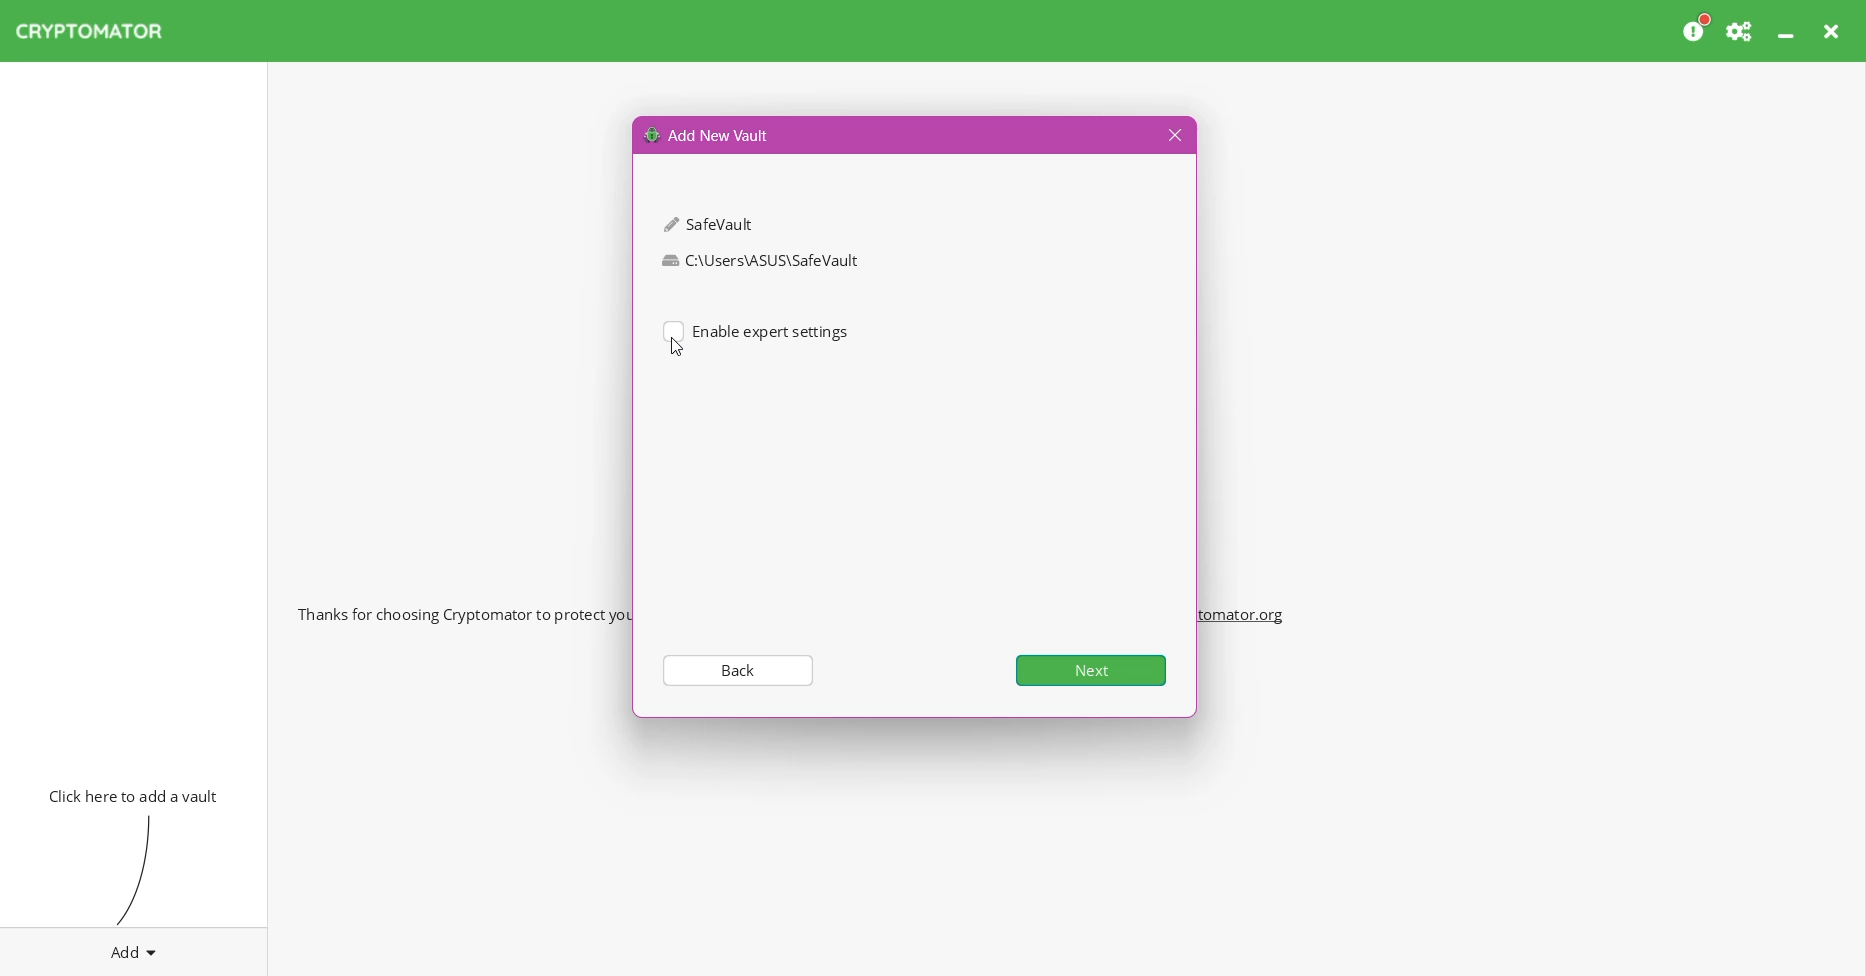 The height and width of the screenshot is (976, 1866). I want to click on (un)select Enable expert settings, so click(755, 332).